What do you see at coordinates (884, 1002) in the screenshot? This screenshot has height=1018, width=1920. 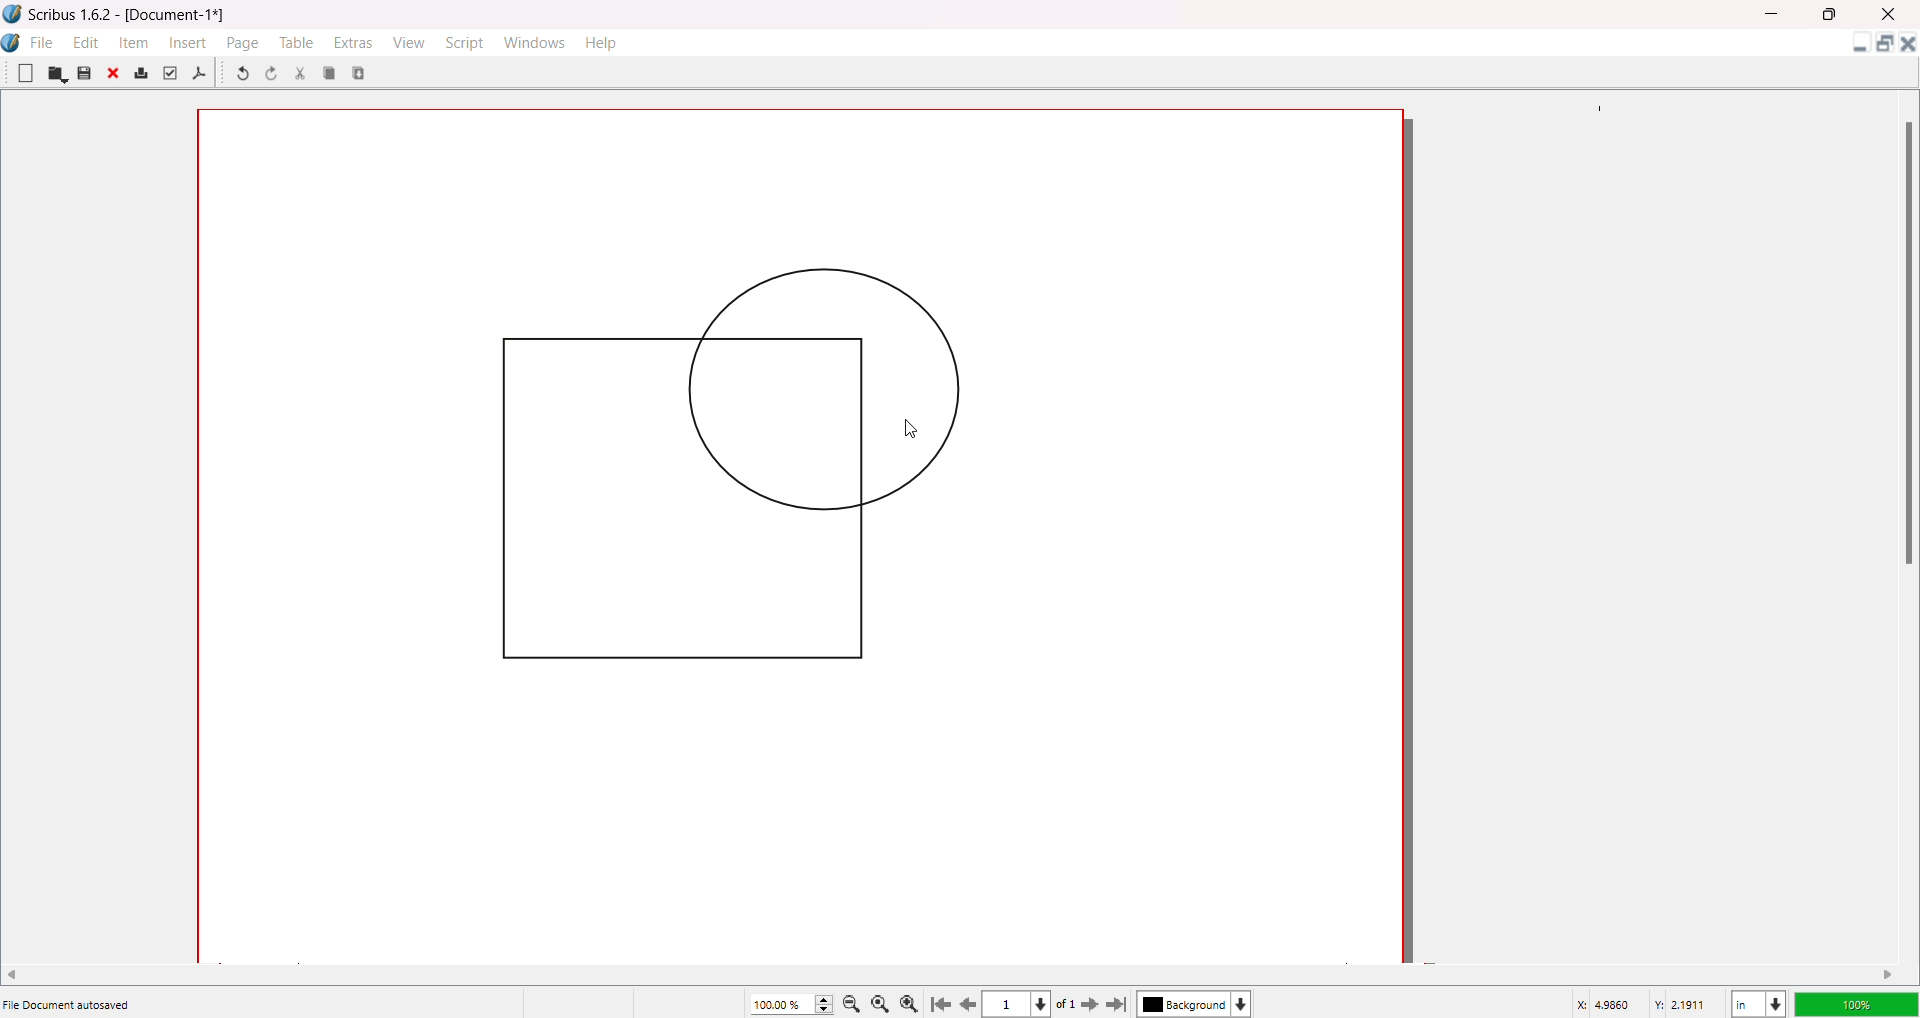 I see `Zoom to 100` at bounding box center [884, 1002].